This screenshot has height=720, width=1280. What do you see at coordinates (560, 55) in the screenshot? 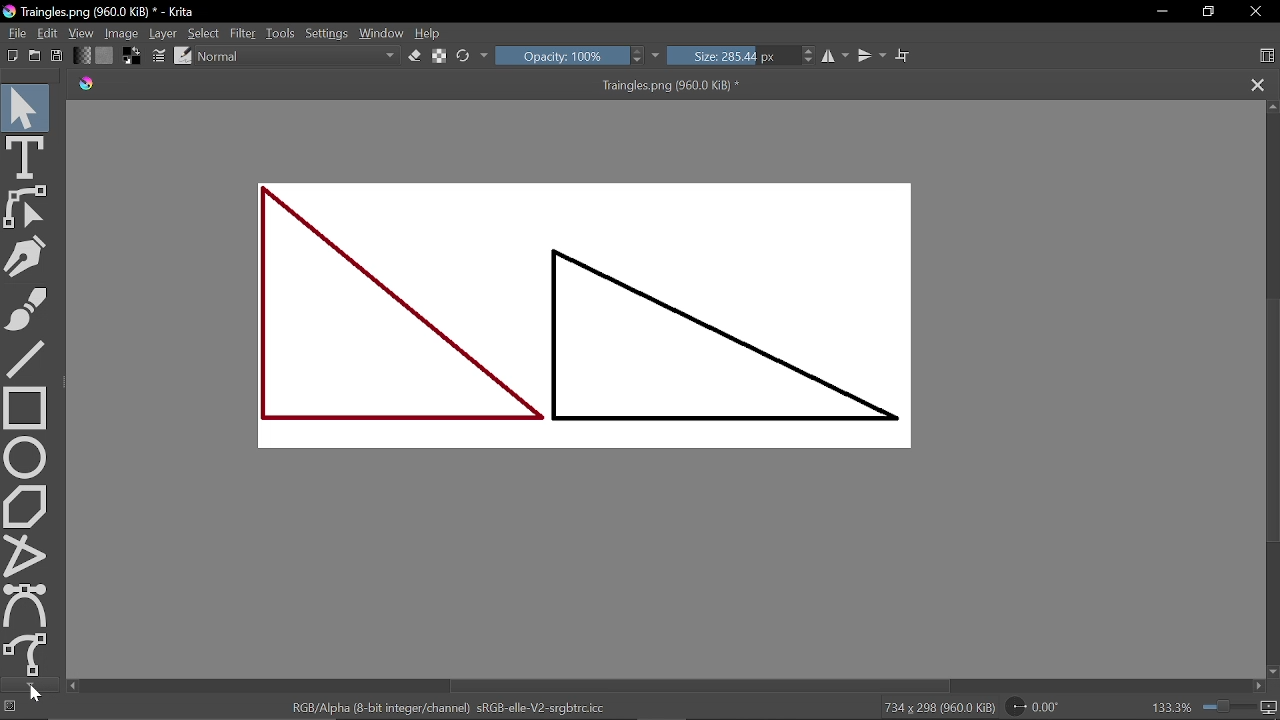
I see `Opacity` at bounding box center [560, 55].